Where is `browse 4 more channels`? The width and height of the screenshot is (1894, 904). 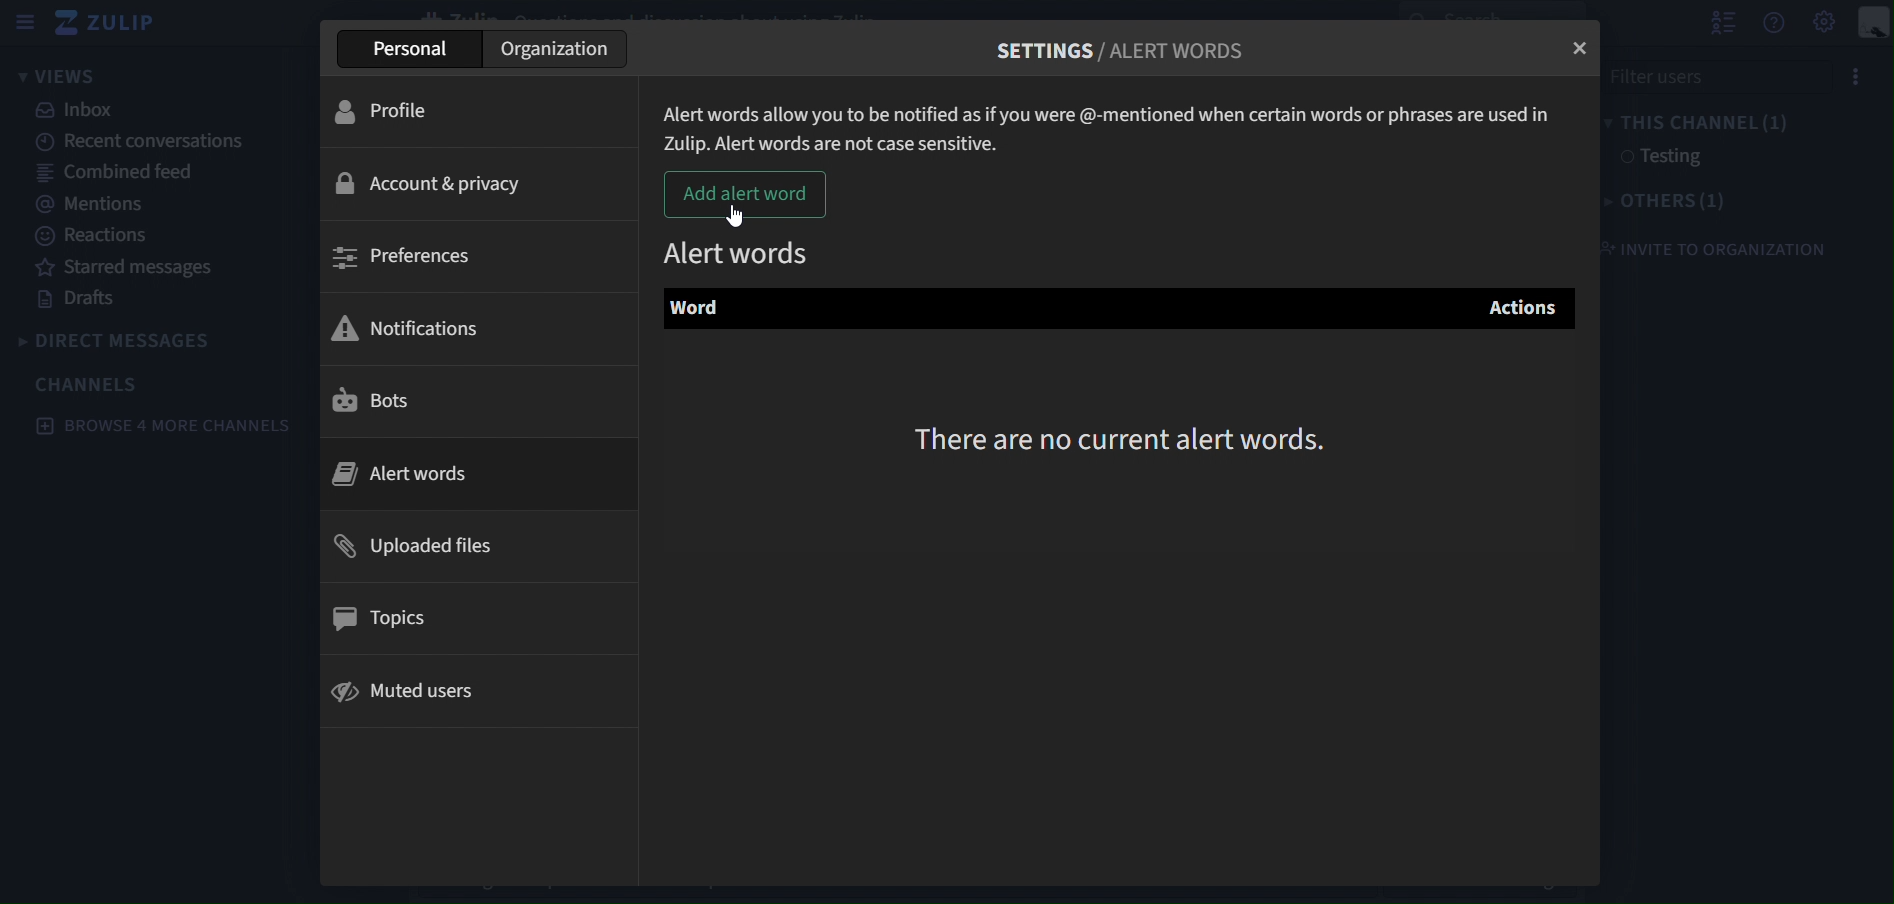 browse 4 more channels is located at coordinates (163, 424).